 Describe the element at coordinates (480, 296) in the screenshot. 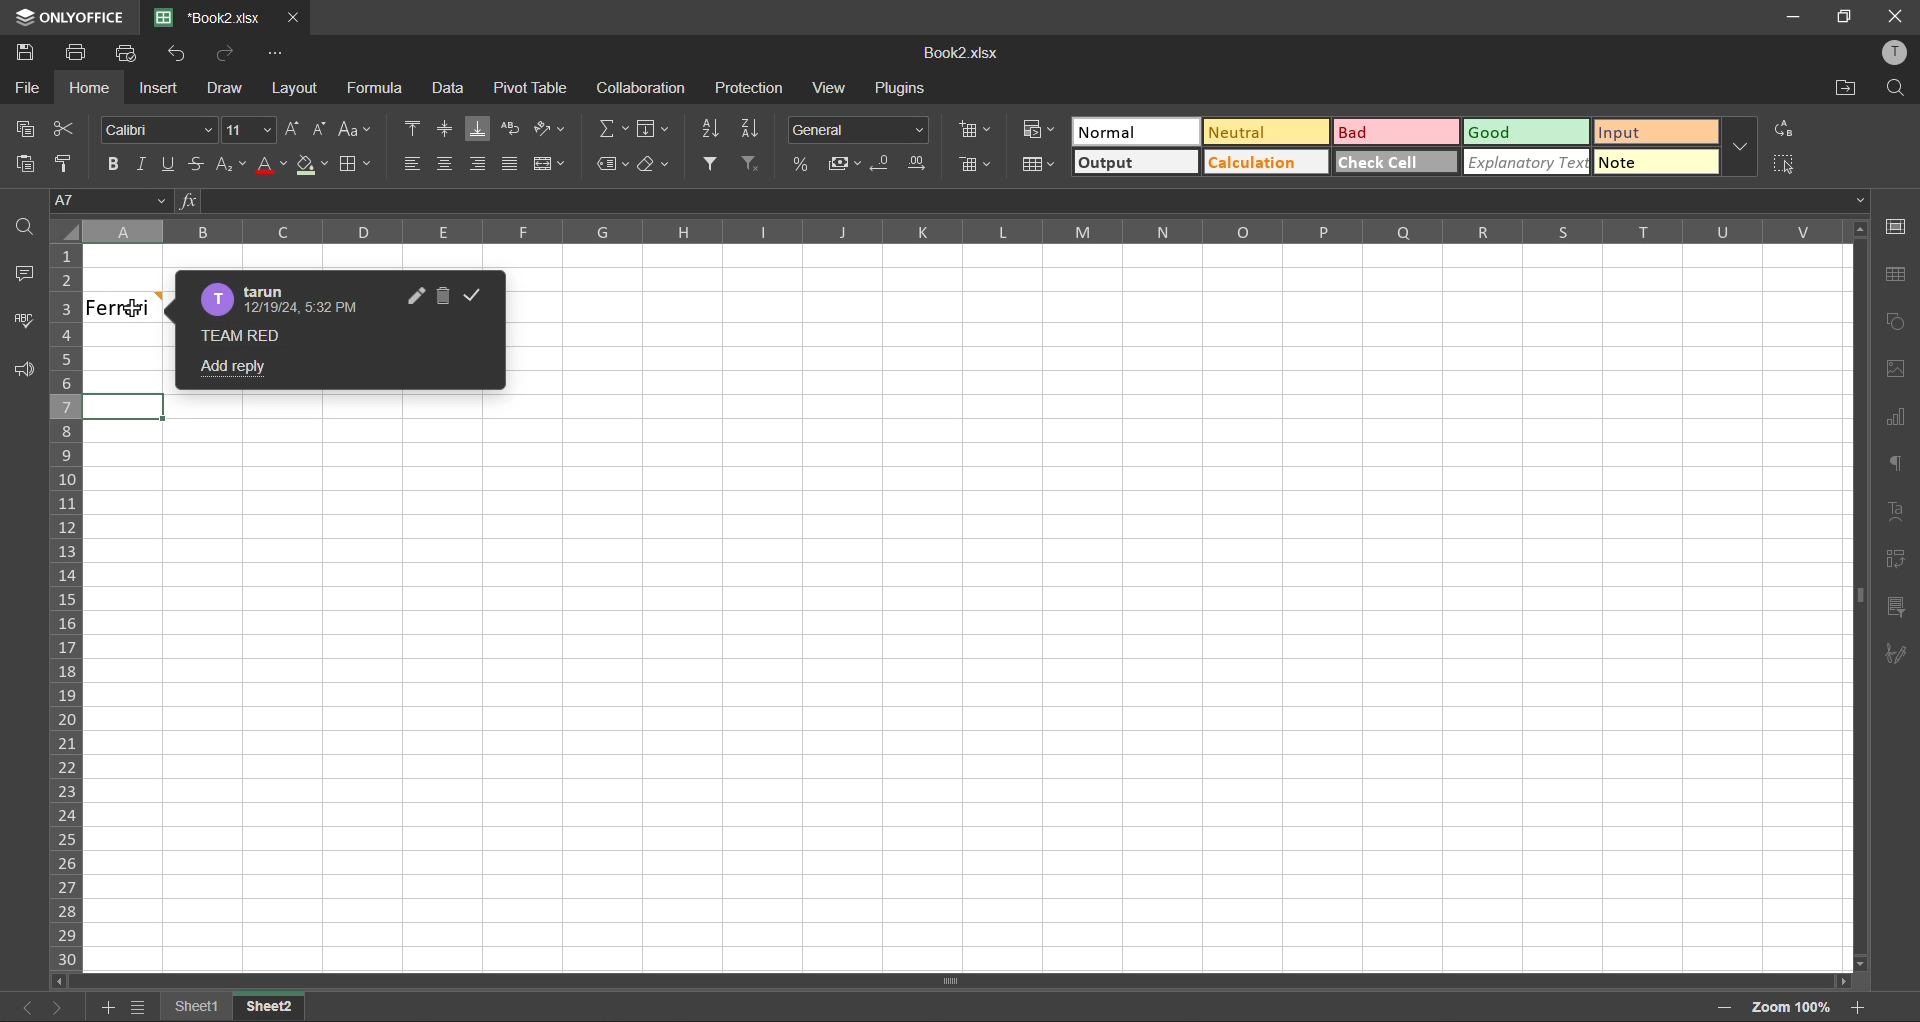

I see `mark as resolved` at that location.